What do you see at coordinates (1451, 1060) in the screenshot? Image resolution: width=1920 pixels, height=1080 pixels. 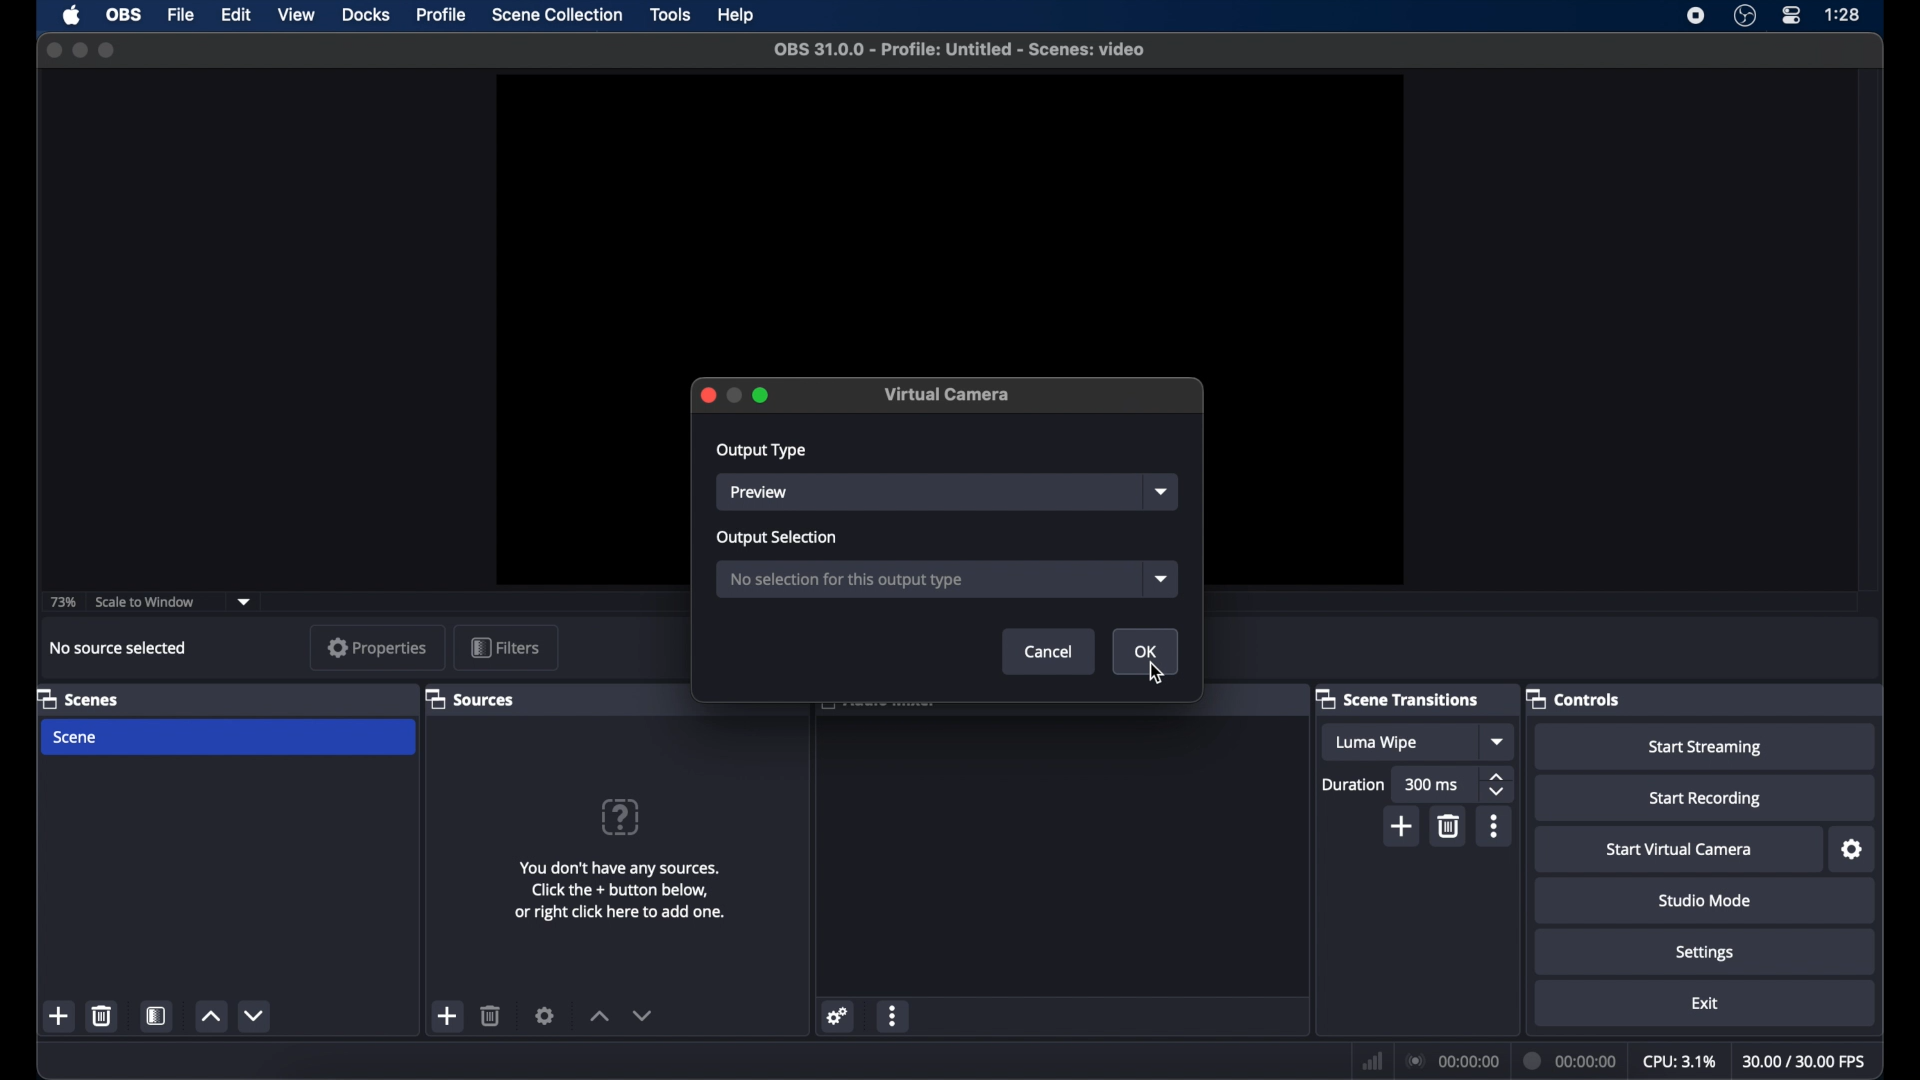 I see `connection` at bounding box center [1451, 1060].